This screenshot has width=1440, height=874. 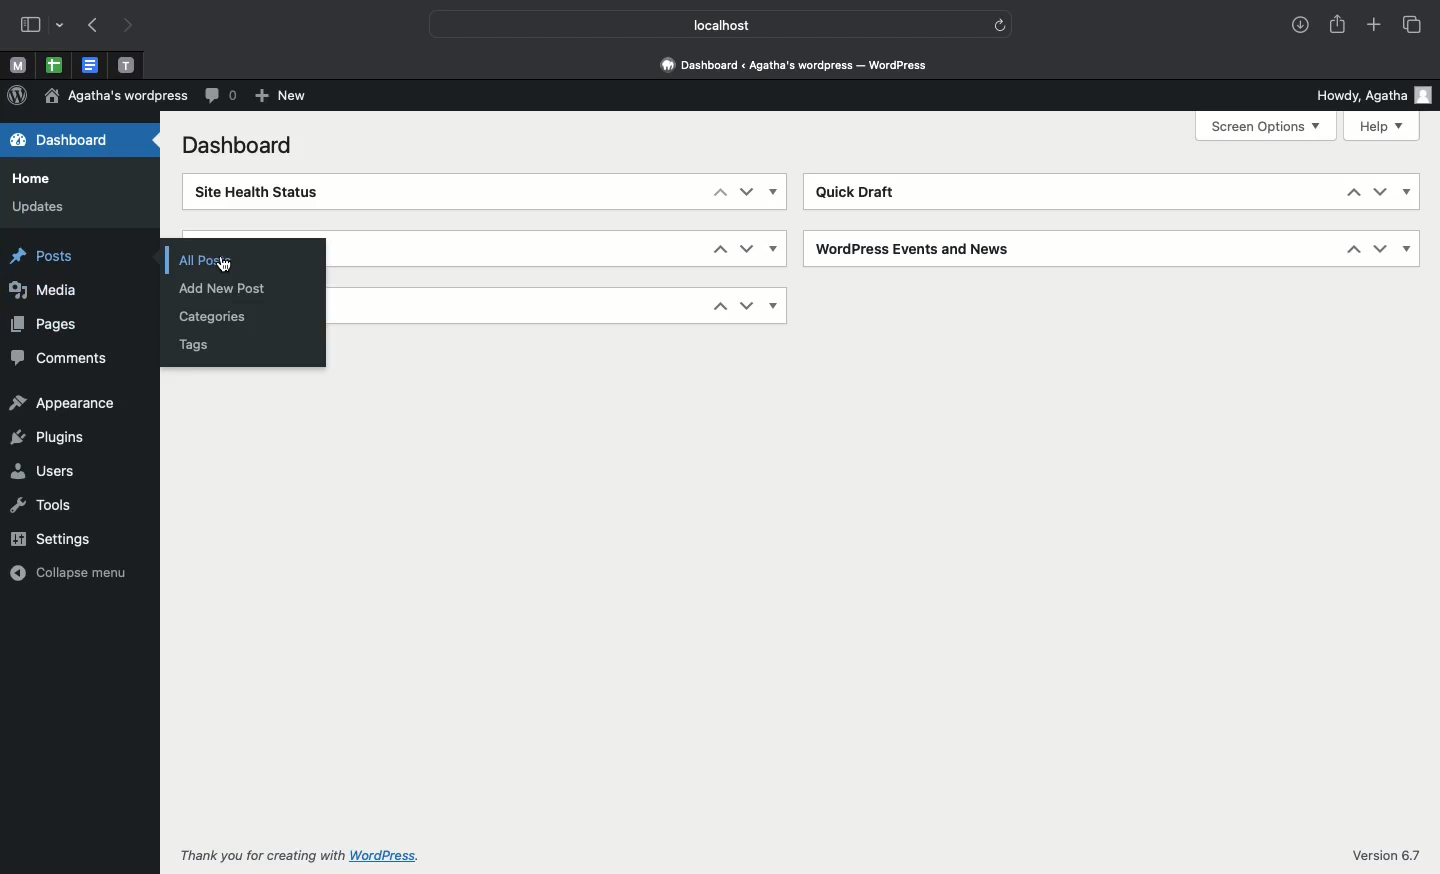 What do you see at coordinates (747, 305) in the screenshot?
I see `Down` at bounding box center [747, 305].